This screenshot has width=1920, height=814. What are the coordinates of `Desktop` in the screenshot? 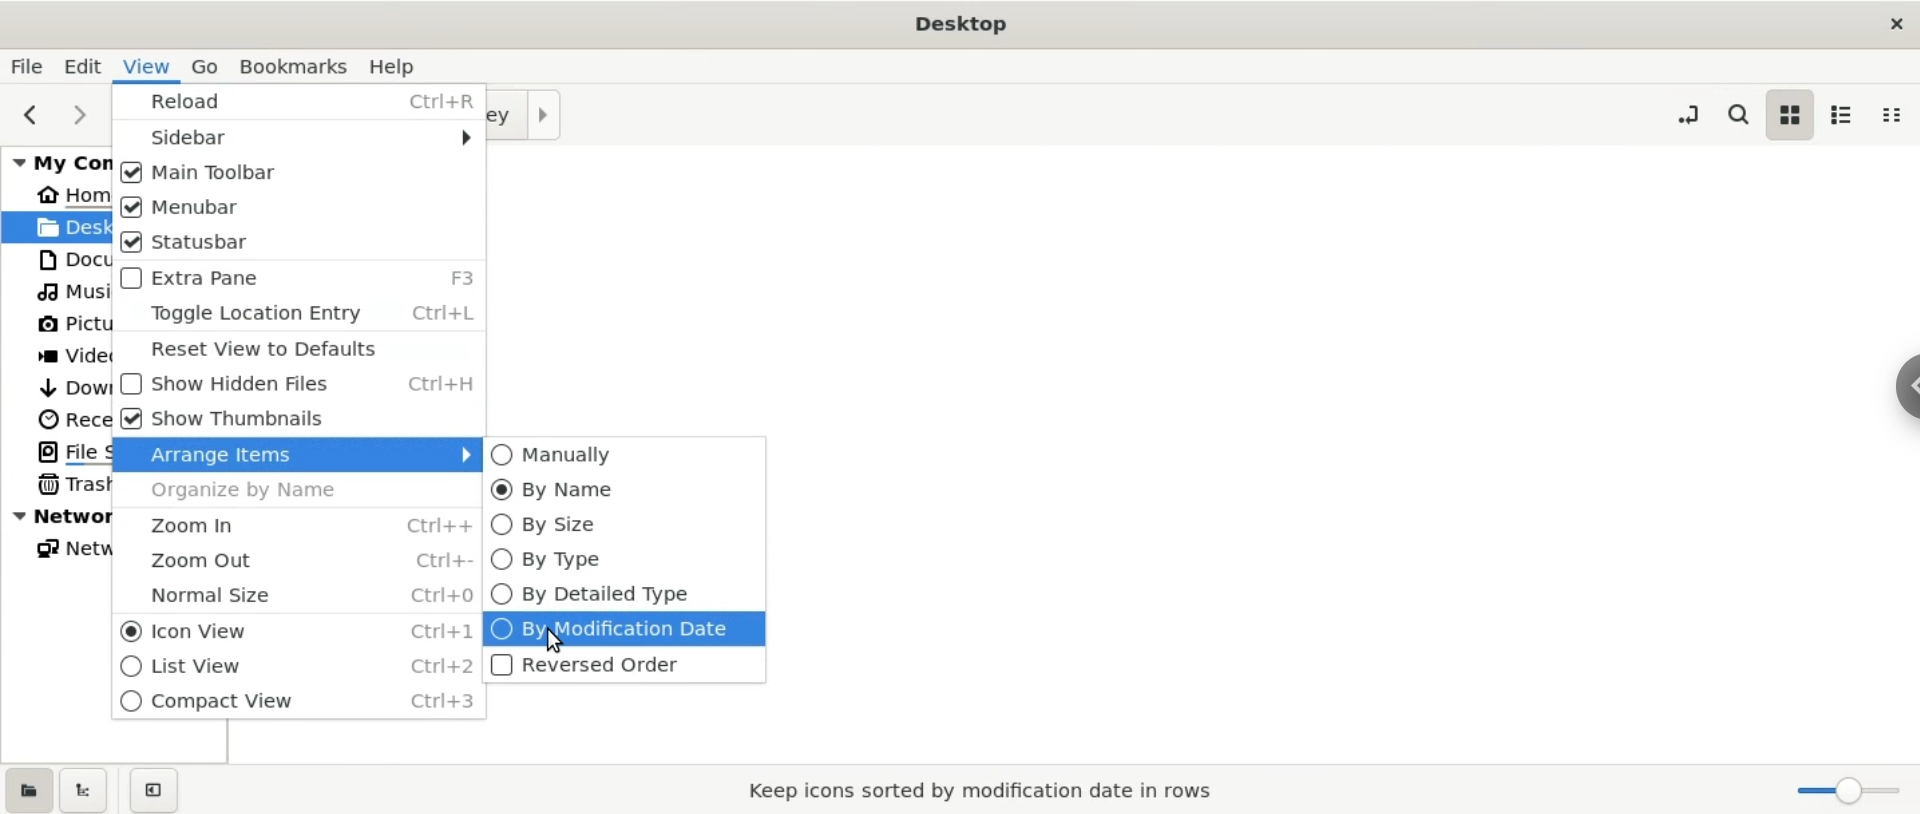 It's located at (961, 23).